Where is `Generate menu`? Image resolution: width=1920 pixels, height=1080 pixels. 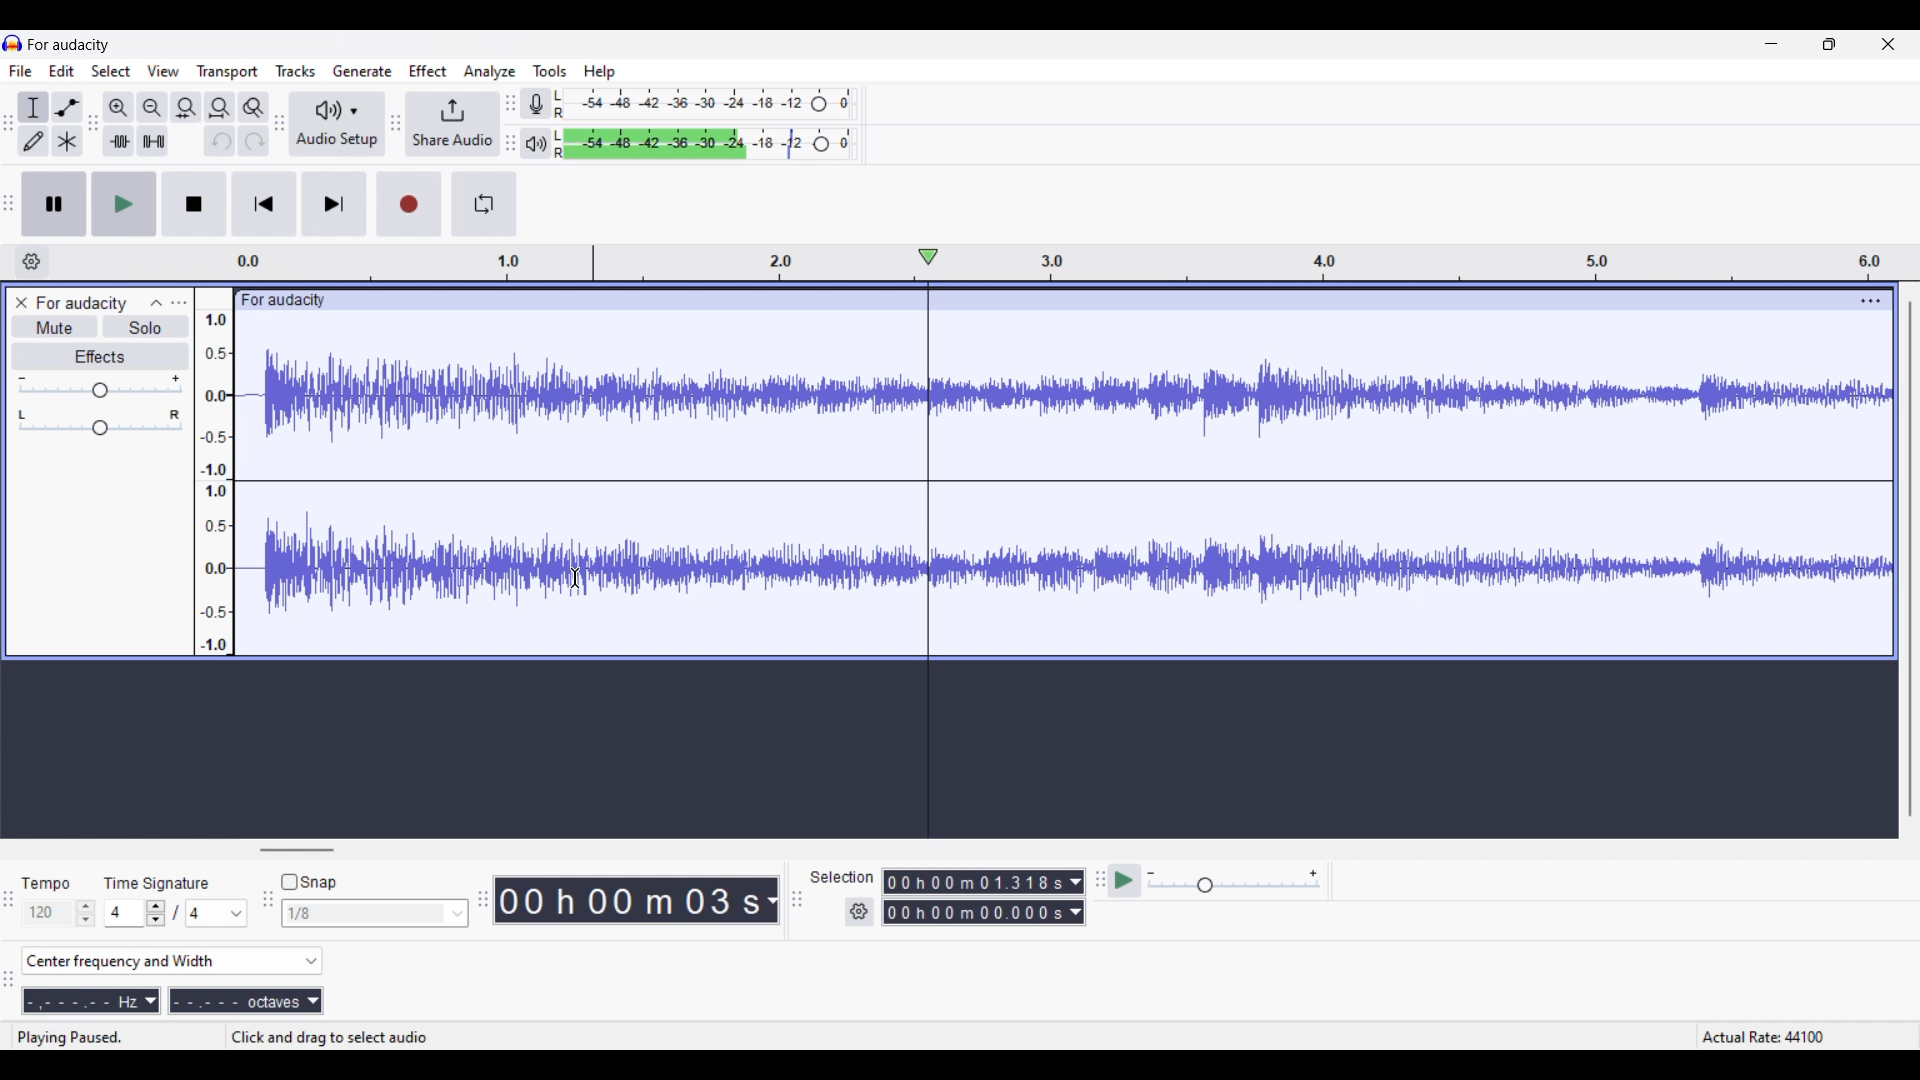
Generate menu is located at coordinates (362, 70).